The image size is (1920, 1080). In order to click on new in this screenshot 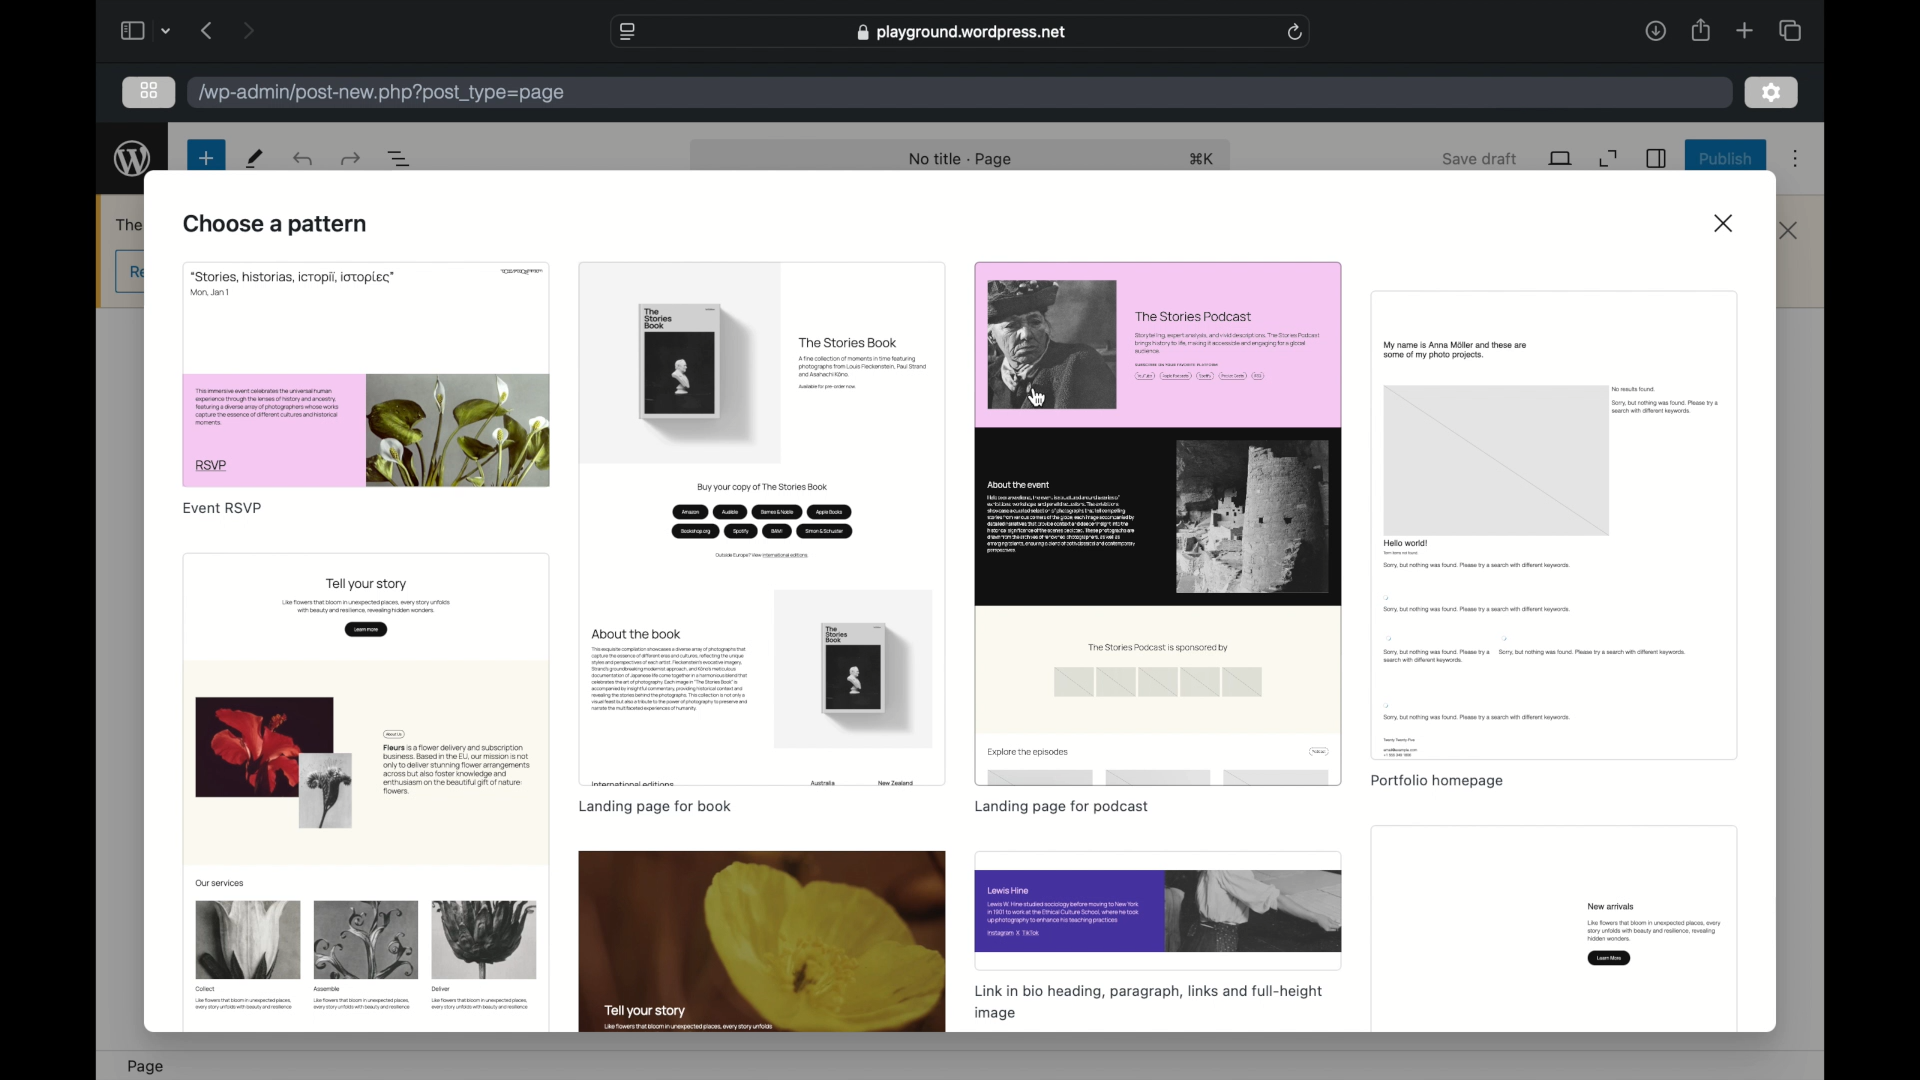, I will do `click(205, 157)`.